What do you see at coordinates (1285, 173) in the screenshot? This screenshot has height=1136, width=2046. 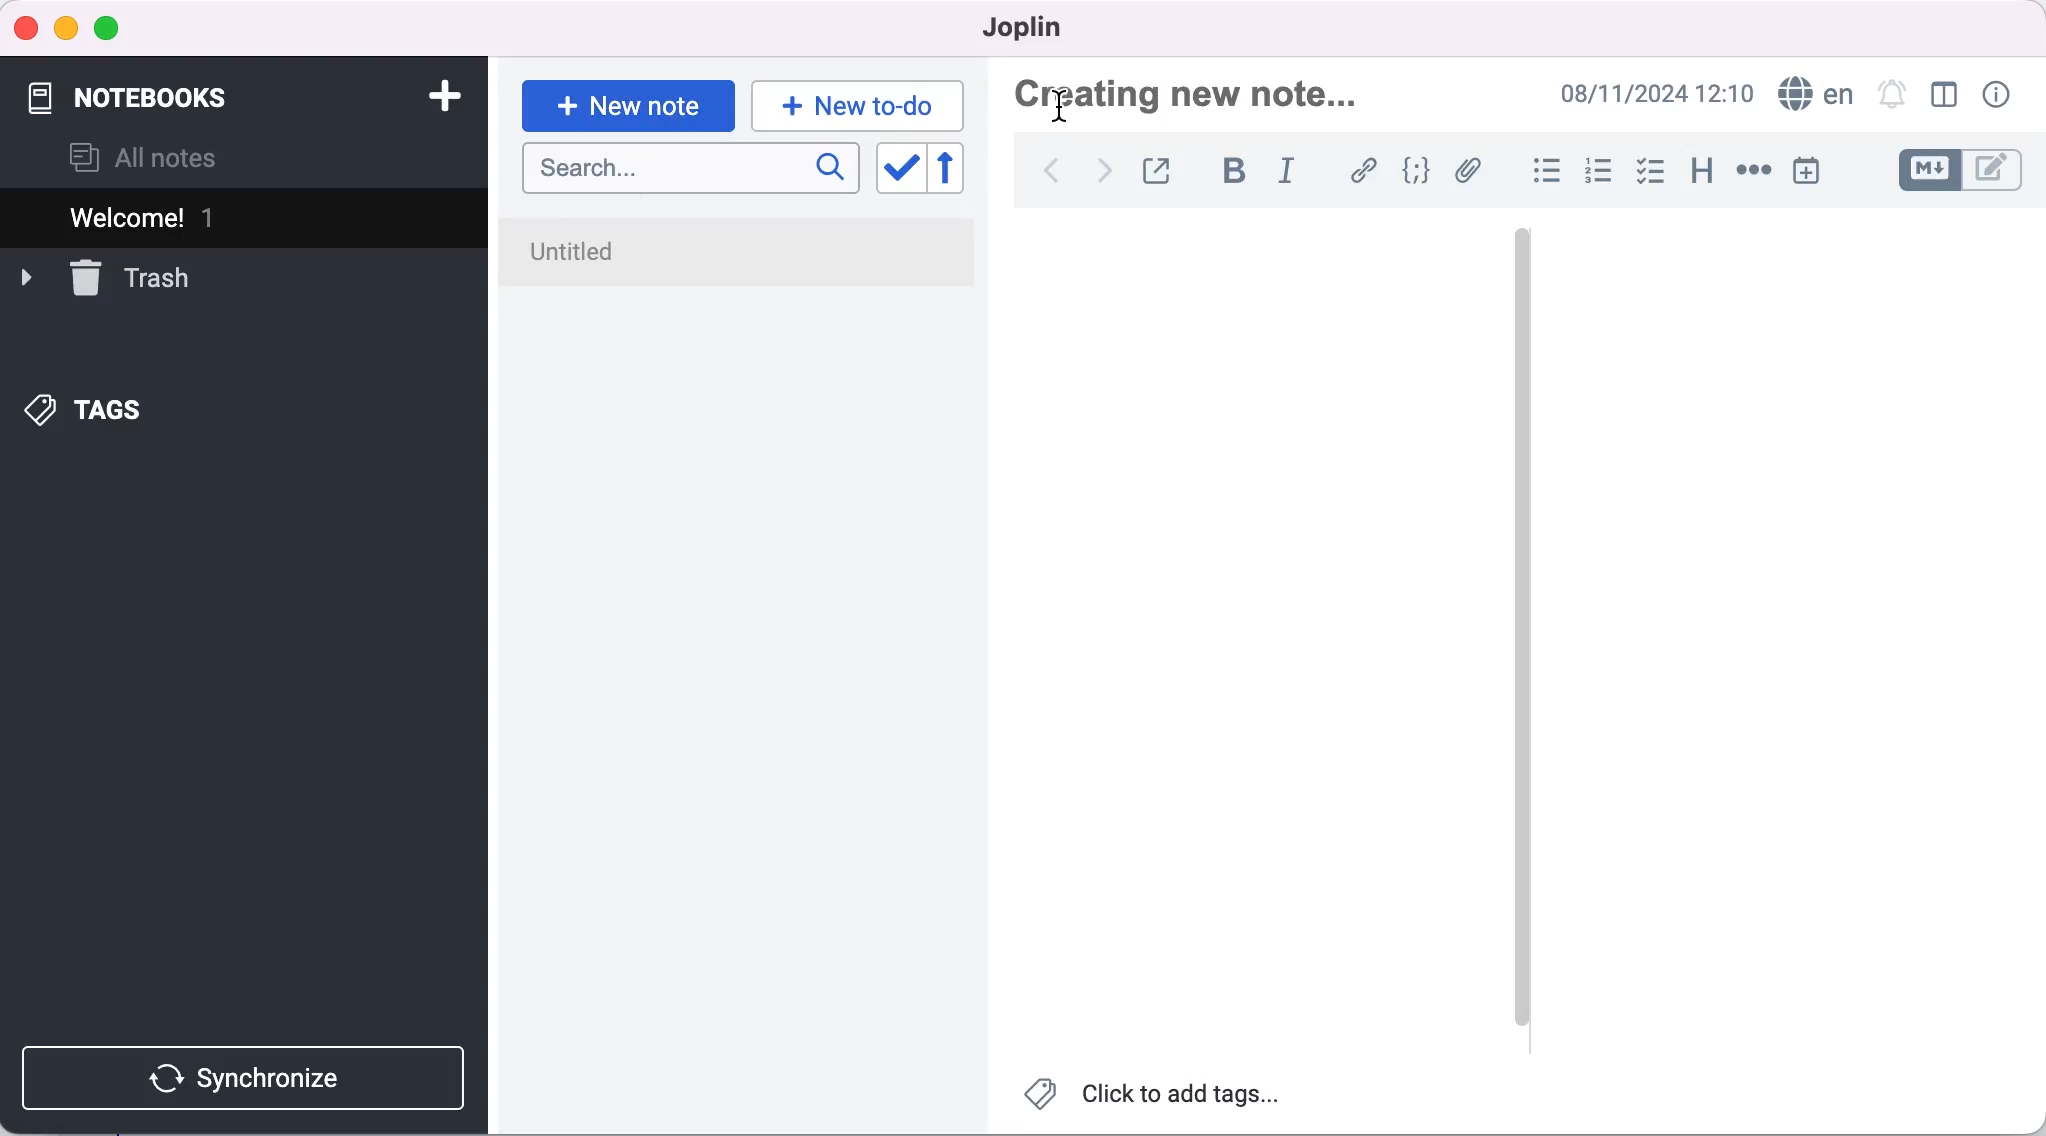 I see `italic` at bounding box center [1285, 173].